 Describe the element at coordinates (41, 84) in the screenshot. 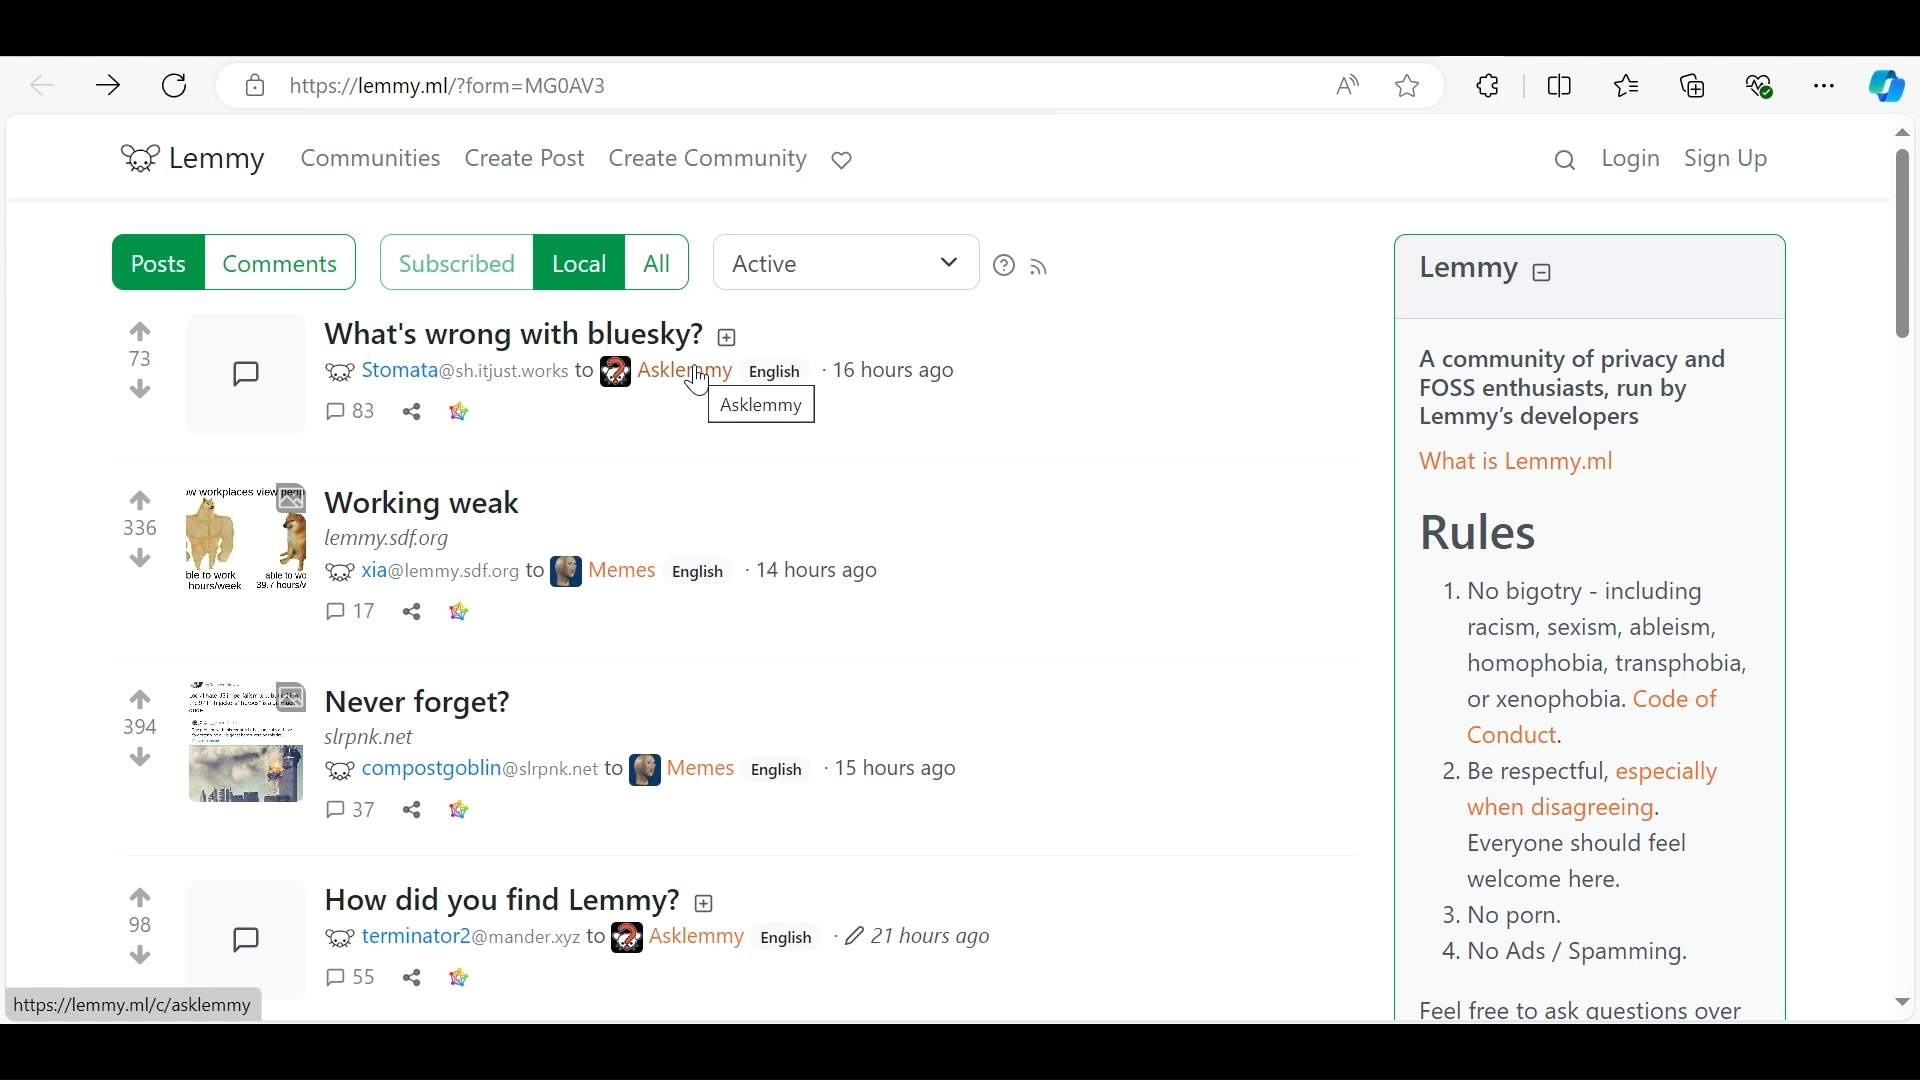

I see `Go back` at that location.